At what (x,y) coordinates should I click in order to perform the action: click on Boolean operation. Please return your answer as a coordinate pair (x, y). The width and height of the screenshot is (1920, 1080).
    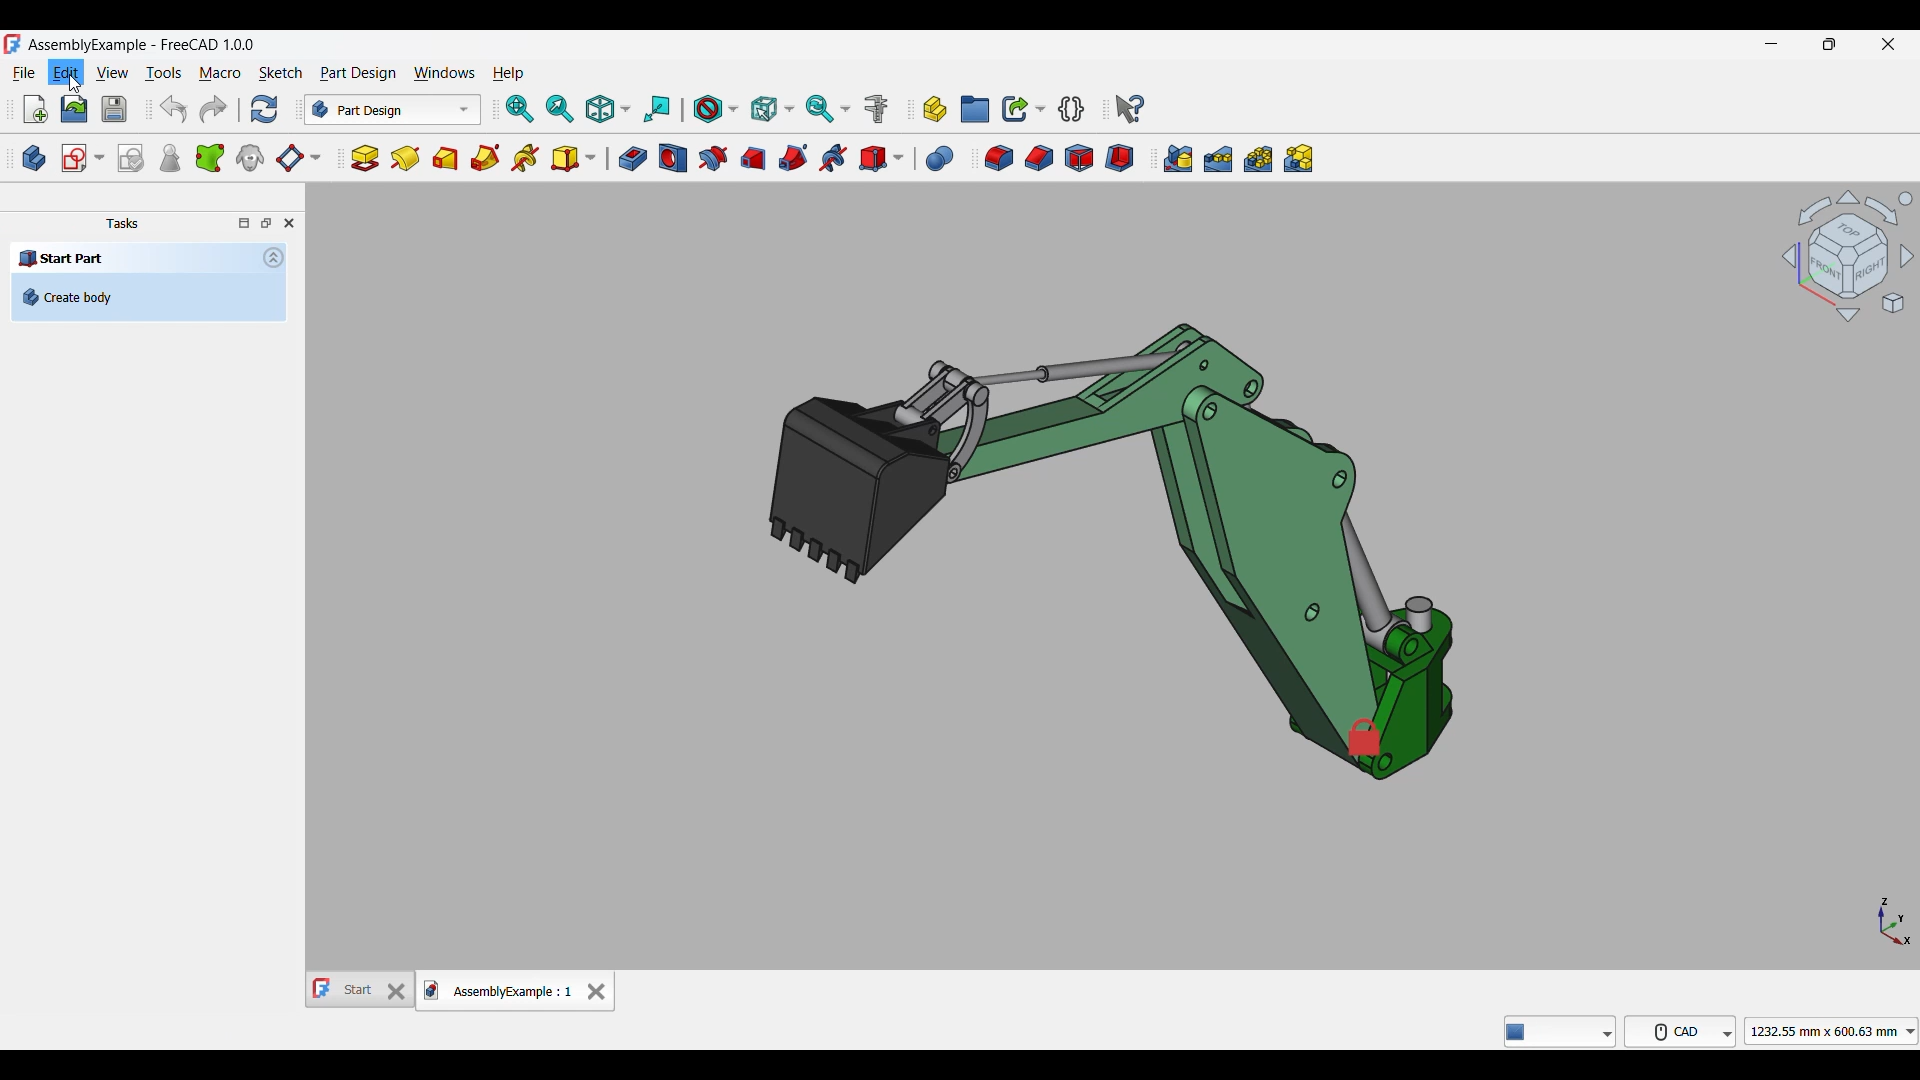
    Looking at the image, I should click on (940, 159).